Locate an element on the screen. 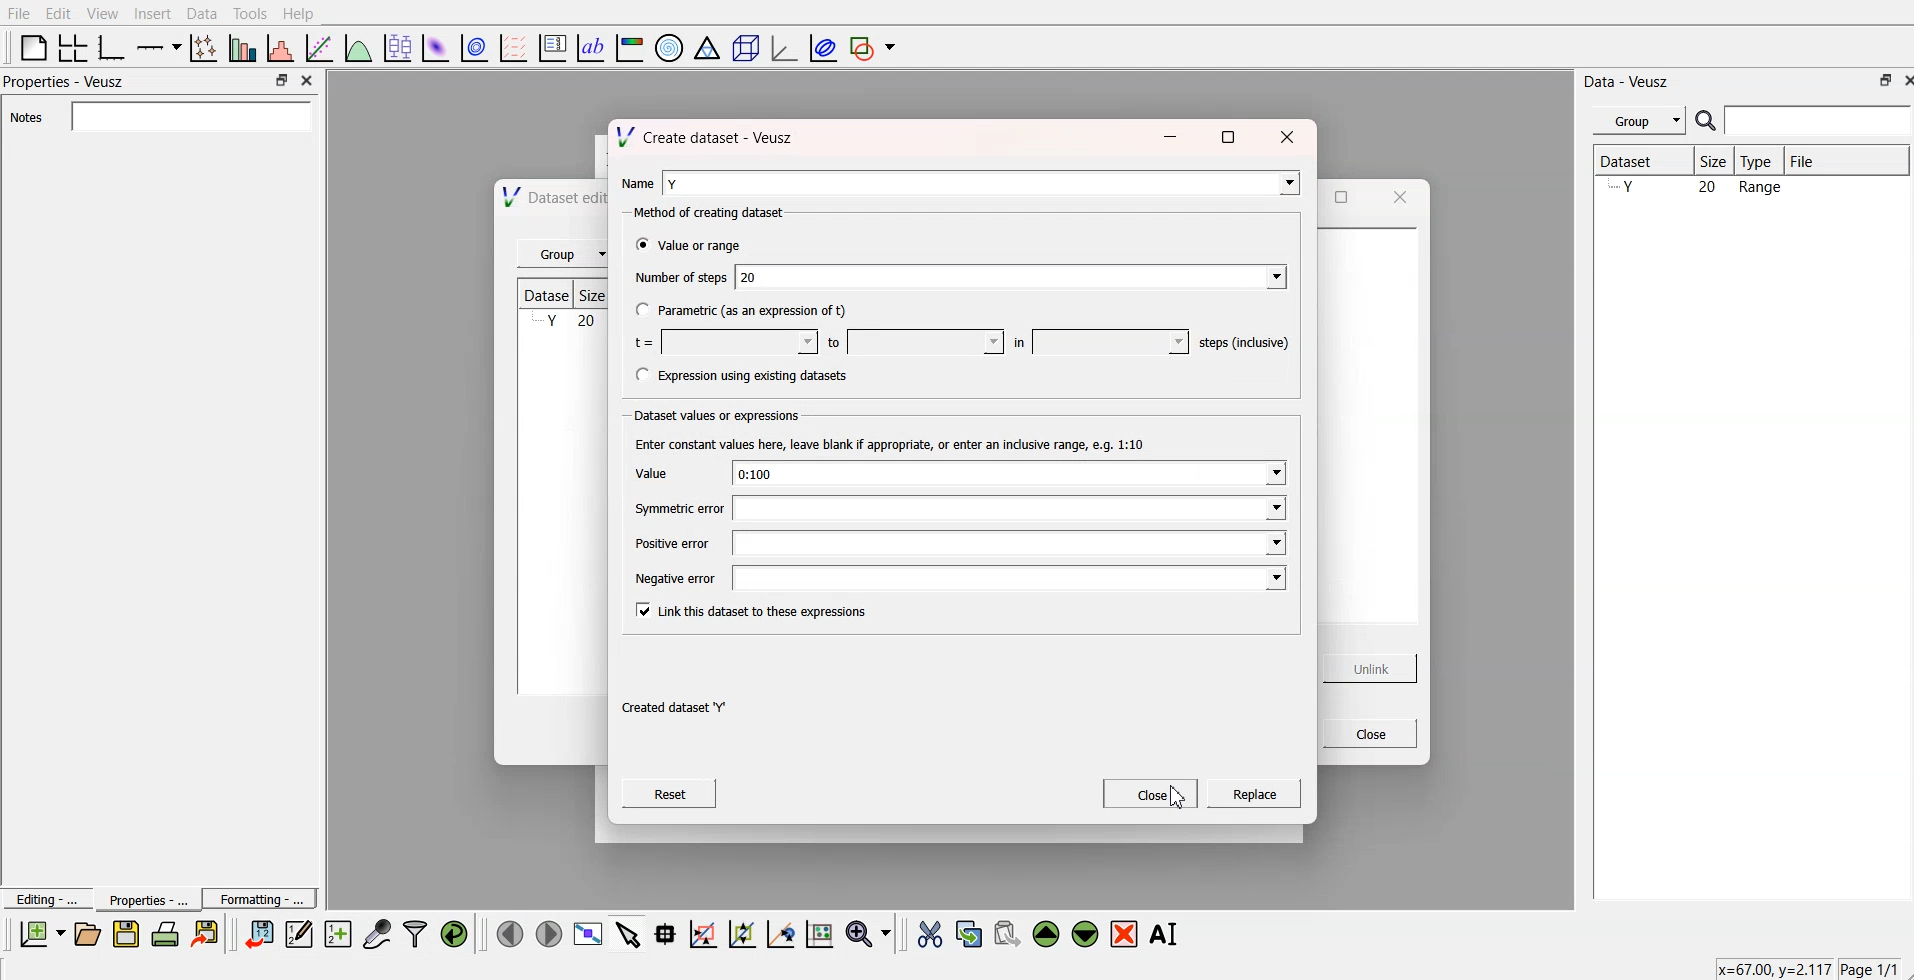  ternary graph is located at coordinates (708, 46).